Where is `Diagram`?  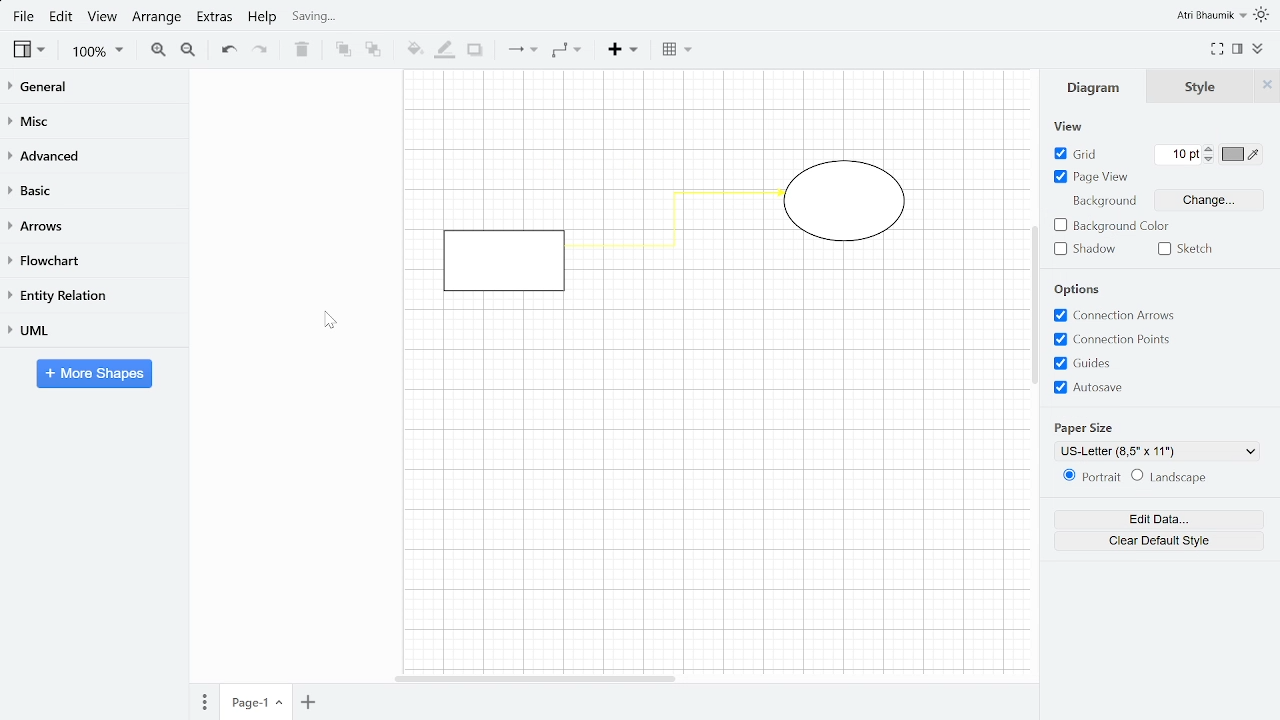
Diagram is located at coordinates (1094, 88).